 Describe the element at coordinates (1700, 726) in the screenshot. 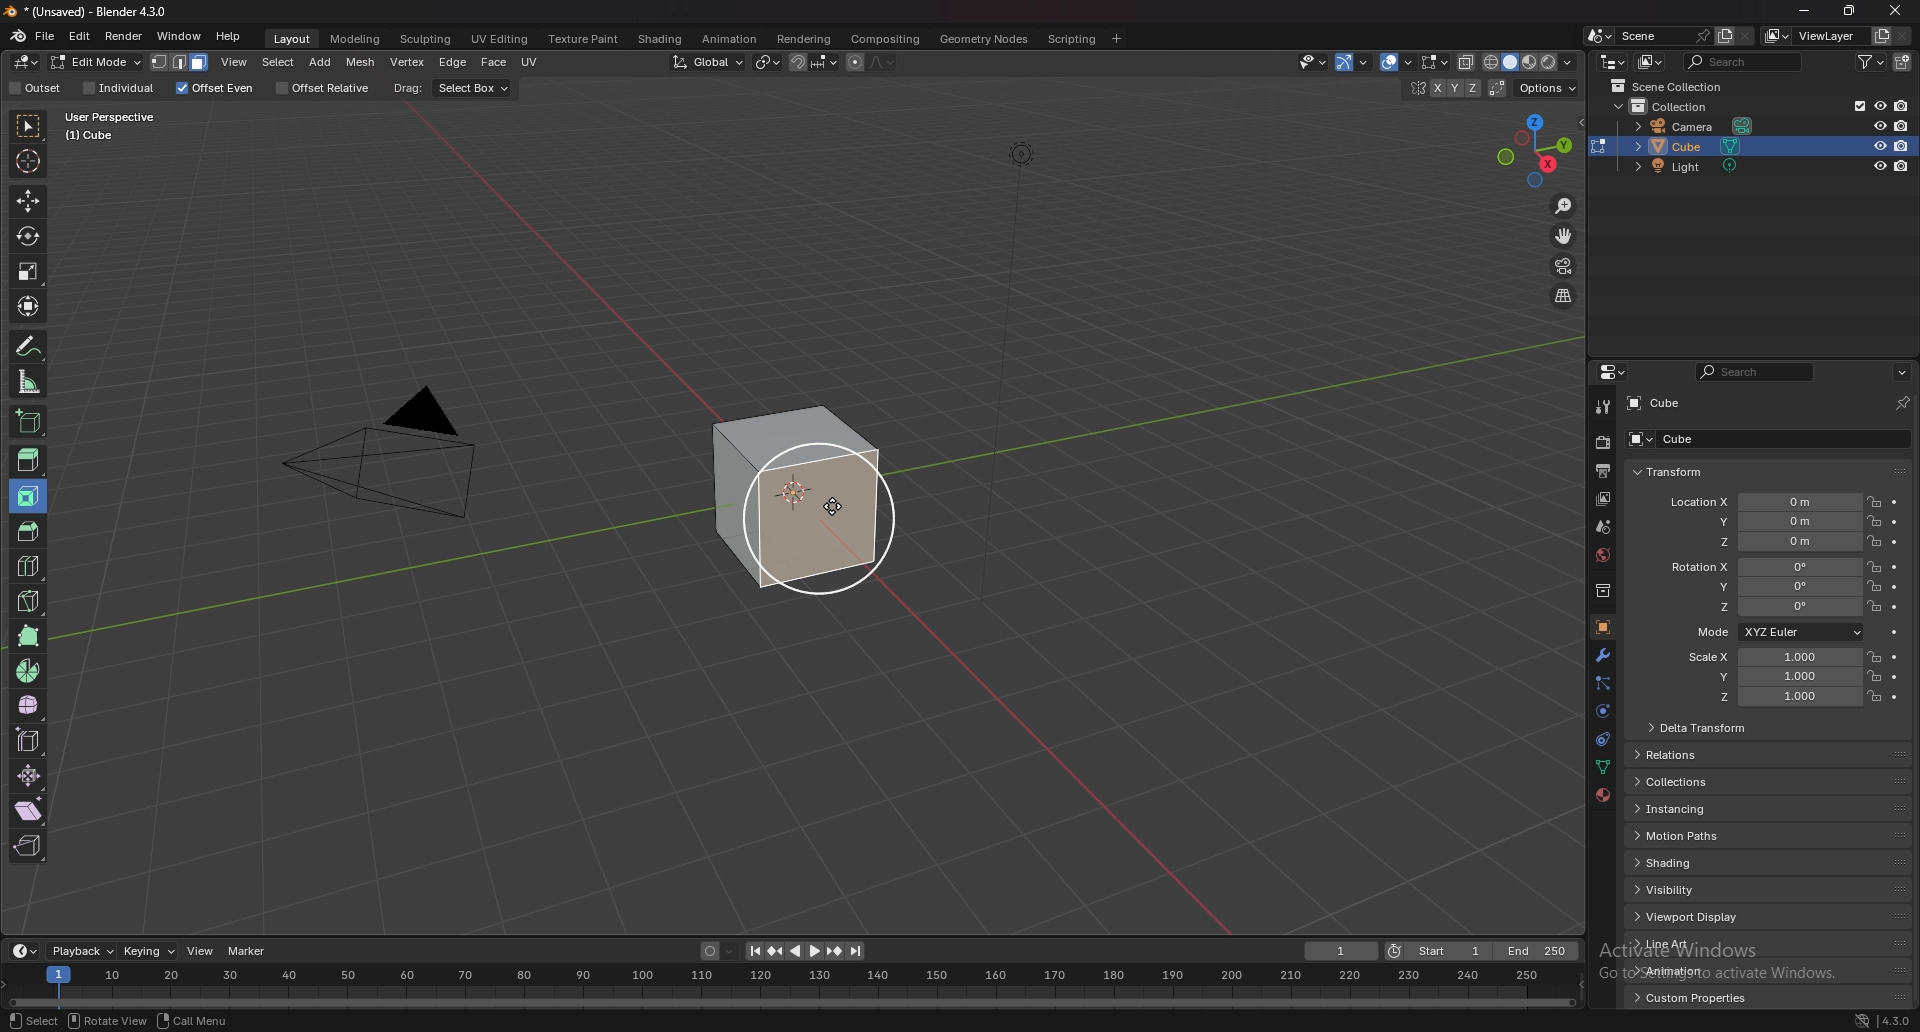

I see `delta transform` at that location.